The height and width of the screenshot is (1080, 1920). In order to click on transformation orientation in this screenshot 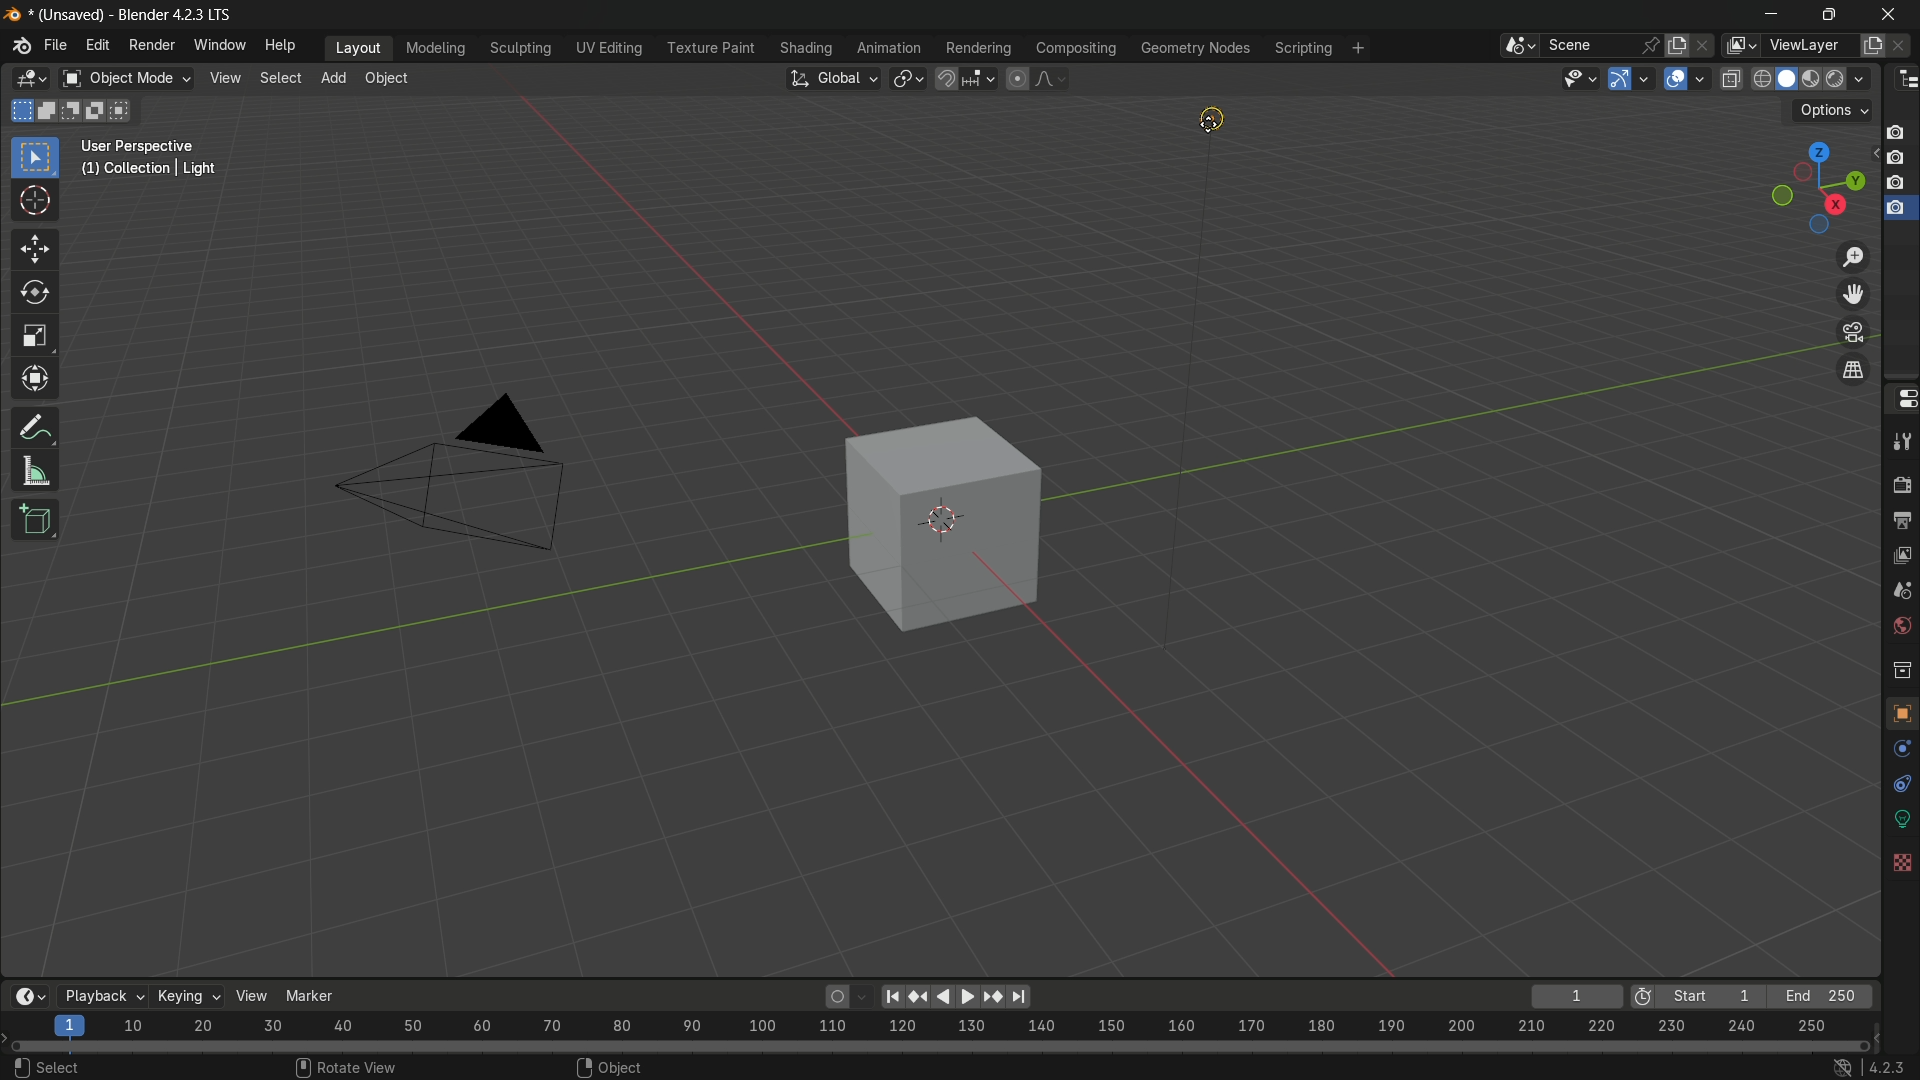, I will do `click(835, 78)`.